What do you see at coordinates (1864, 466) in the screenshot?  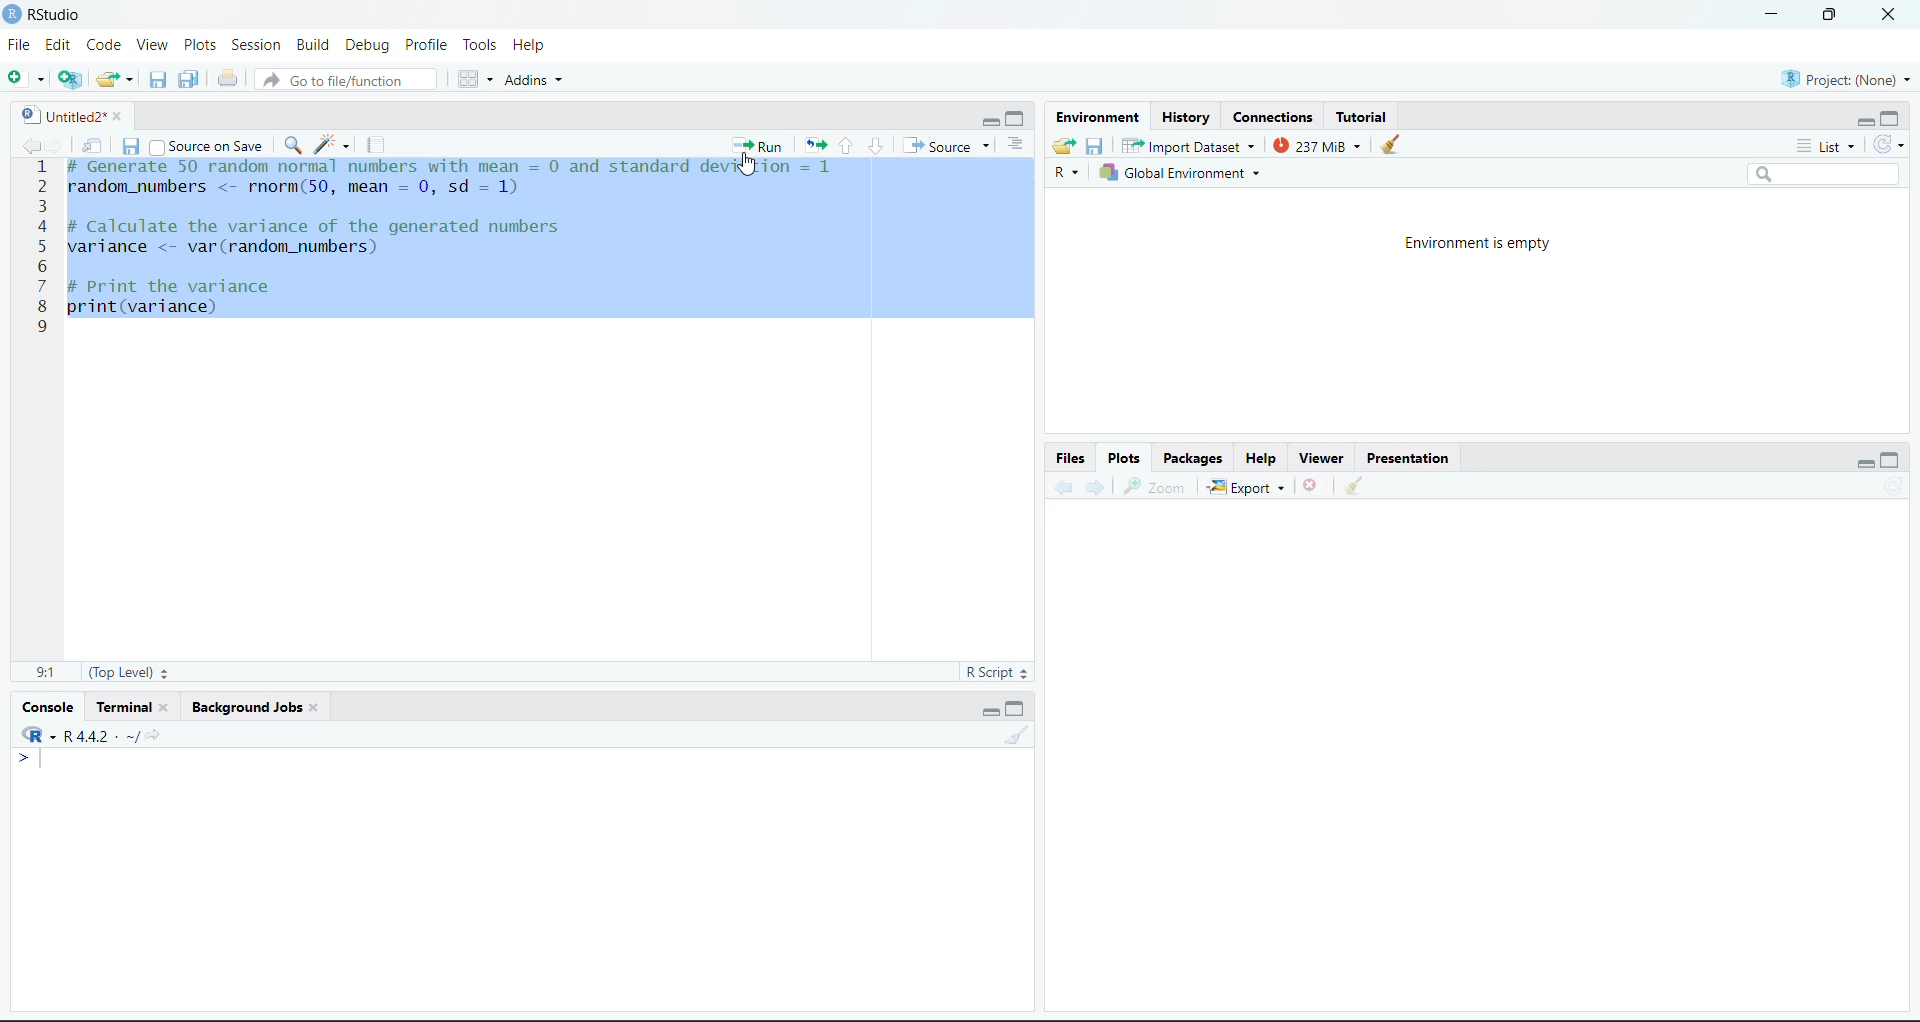 I see `minimize` at bounding box center [1864, 466].